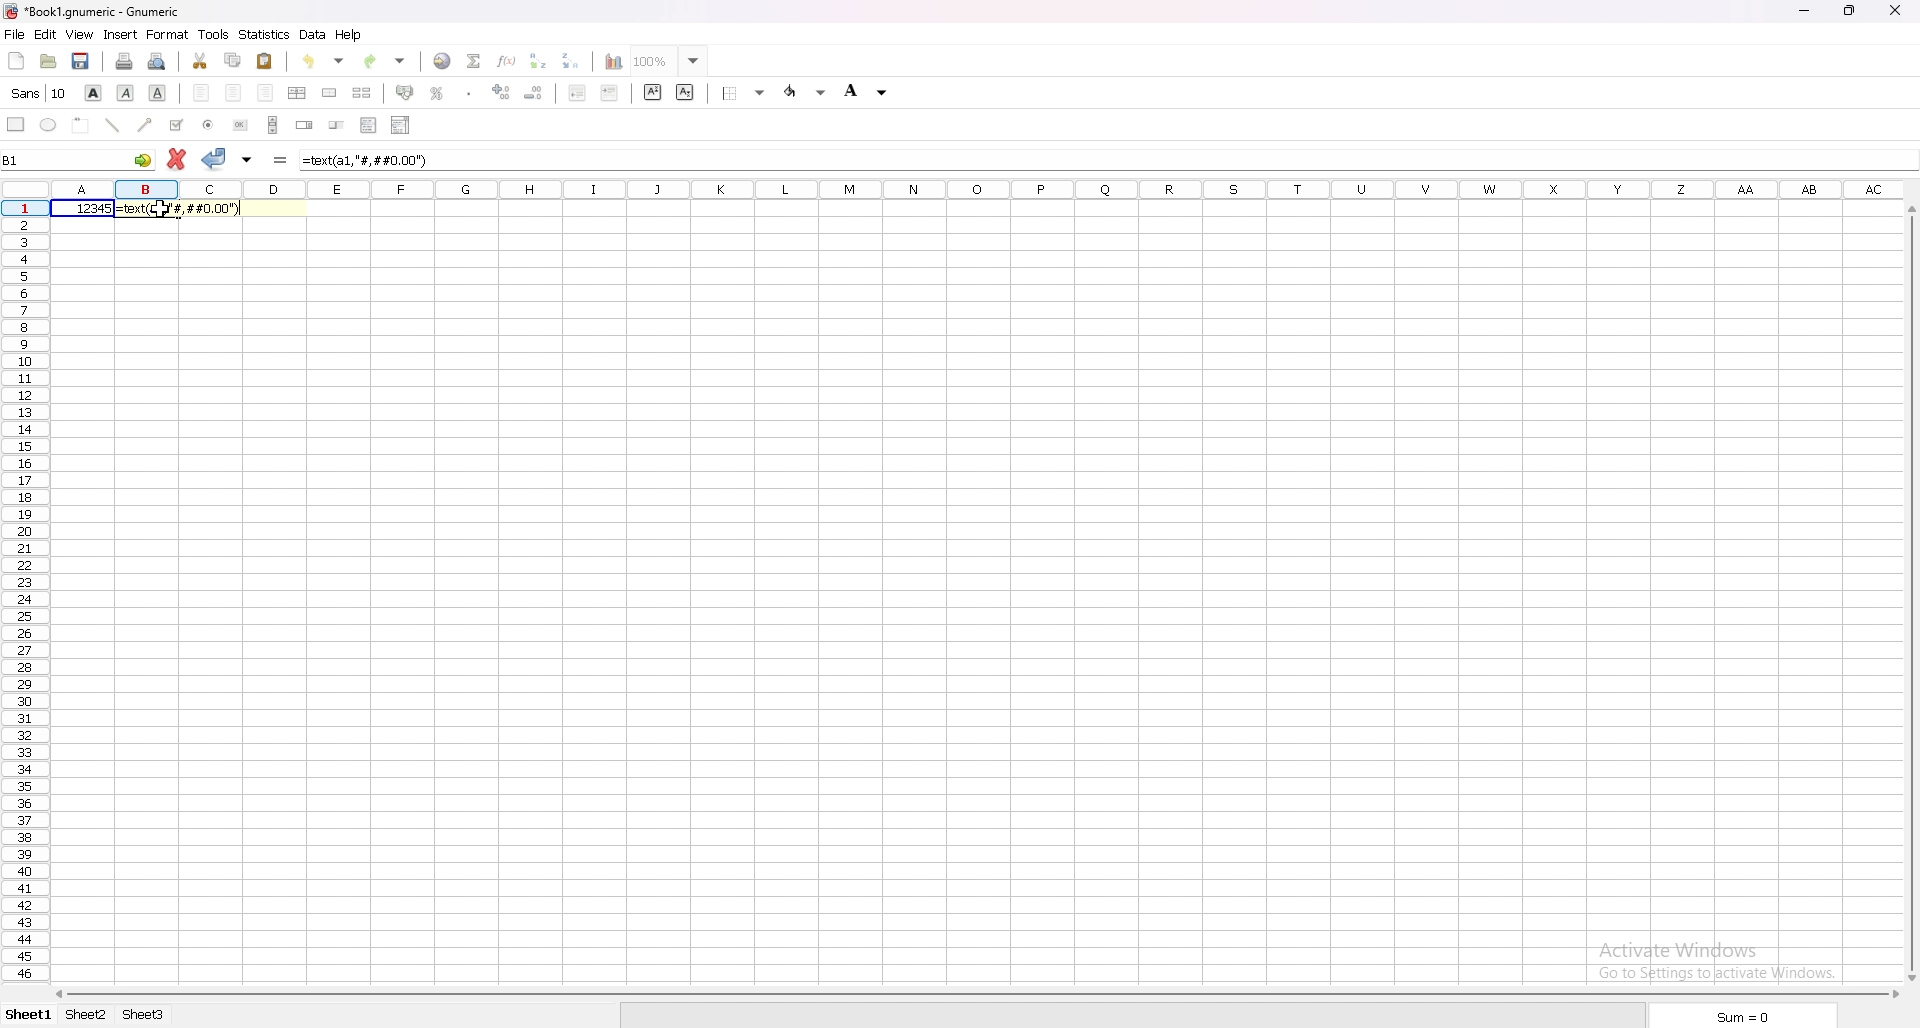 This screenshot has width=1920, height=1028. I want to click on zoom, so click(670, 60).